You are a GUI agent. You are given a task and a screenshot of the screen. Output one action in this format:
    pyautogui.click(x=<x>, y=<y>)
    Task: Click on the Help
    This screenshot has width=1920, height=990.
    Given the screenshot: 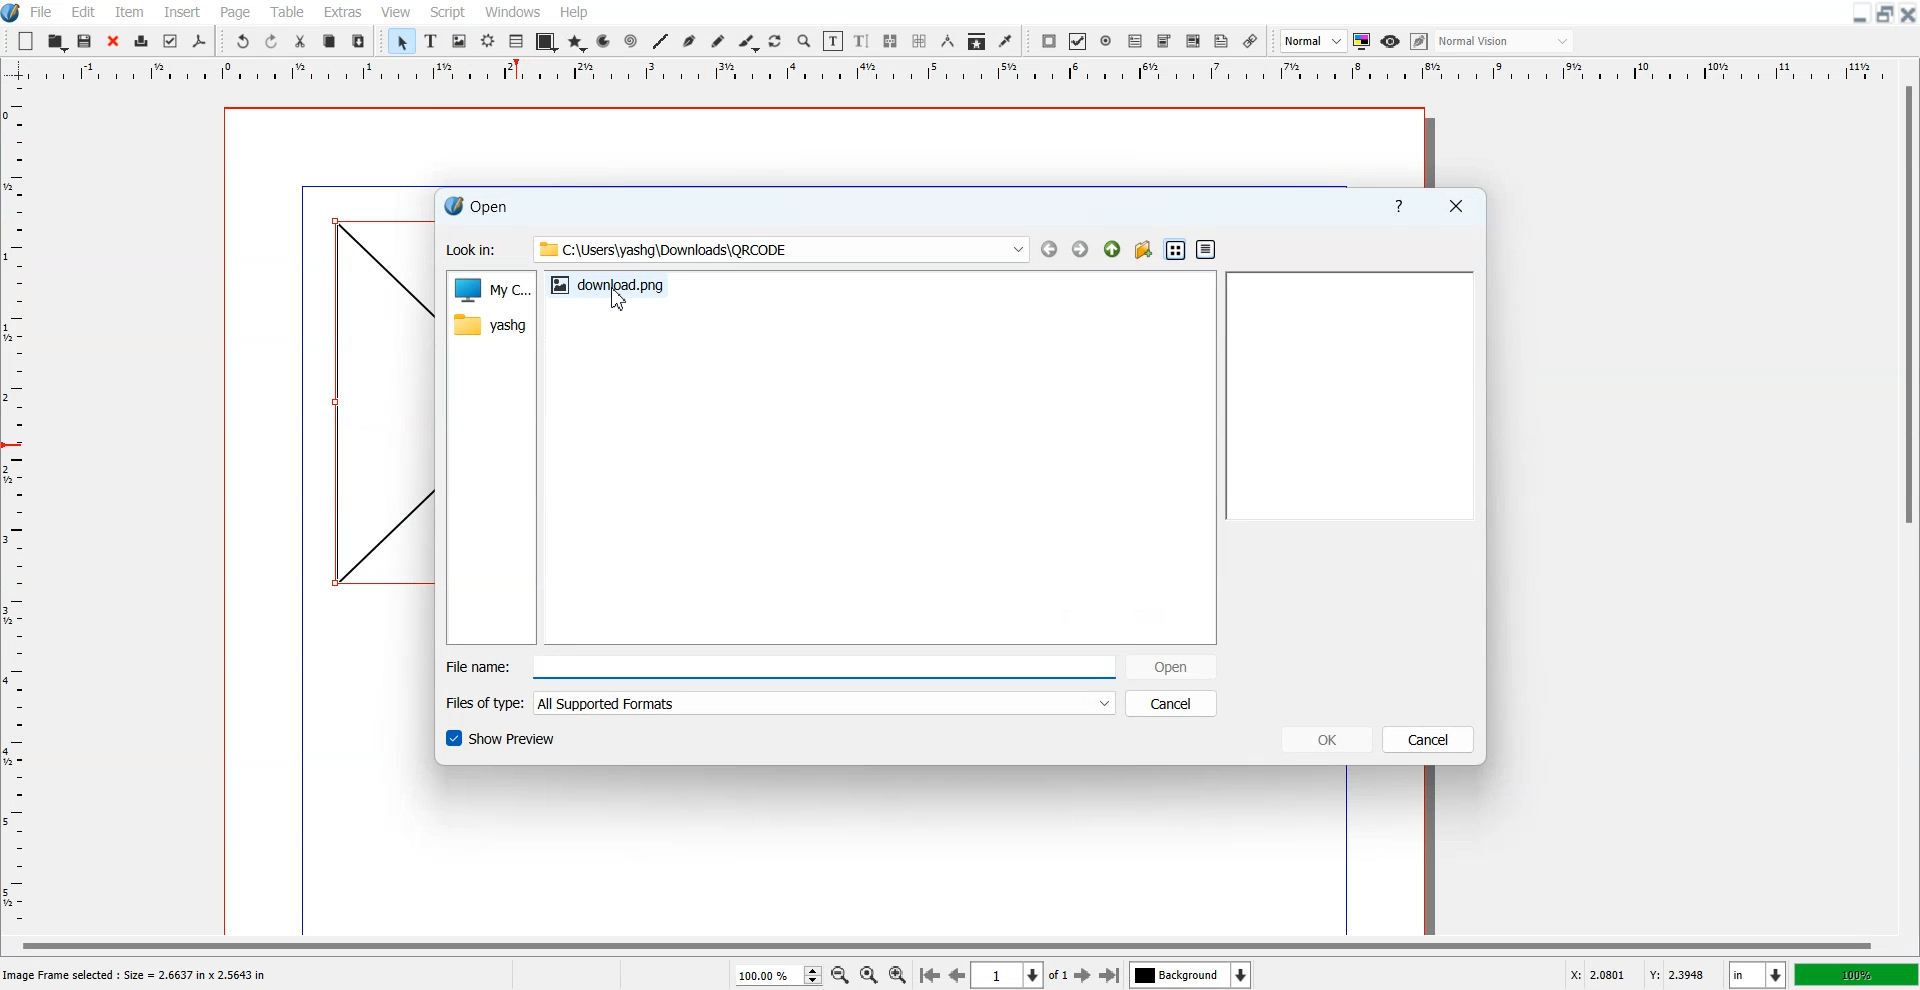 What is the action you would take?
    pyautogui.click(x=575, y=12)
    